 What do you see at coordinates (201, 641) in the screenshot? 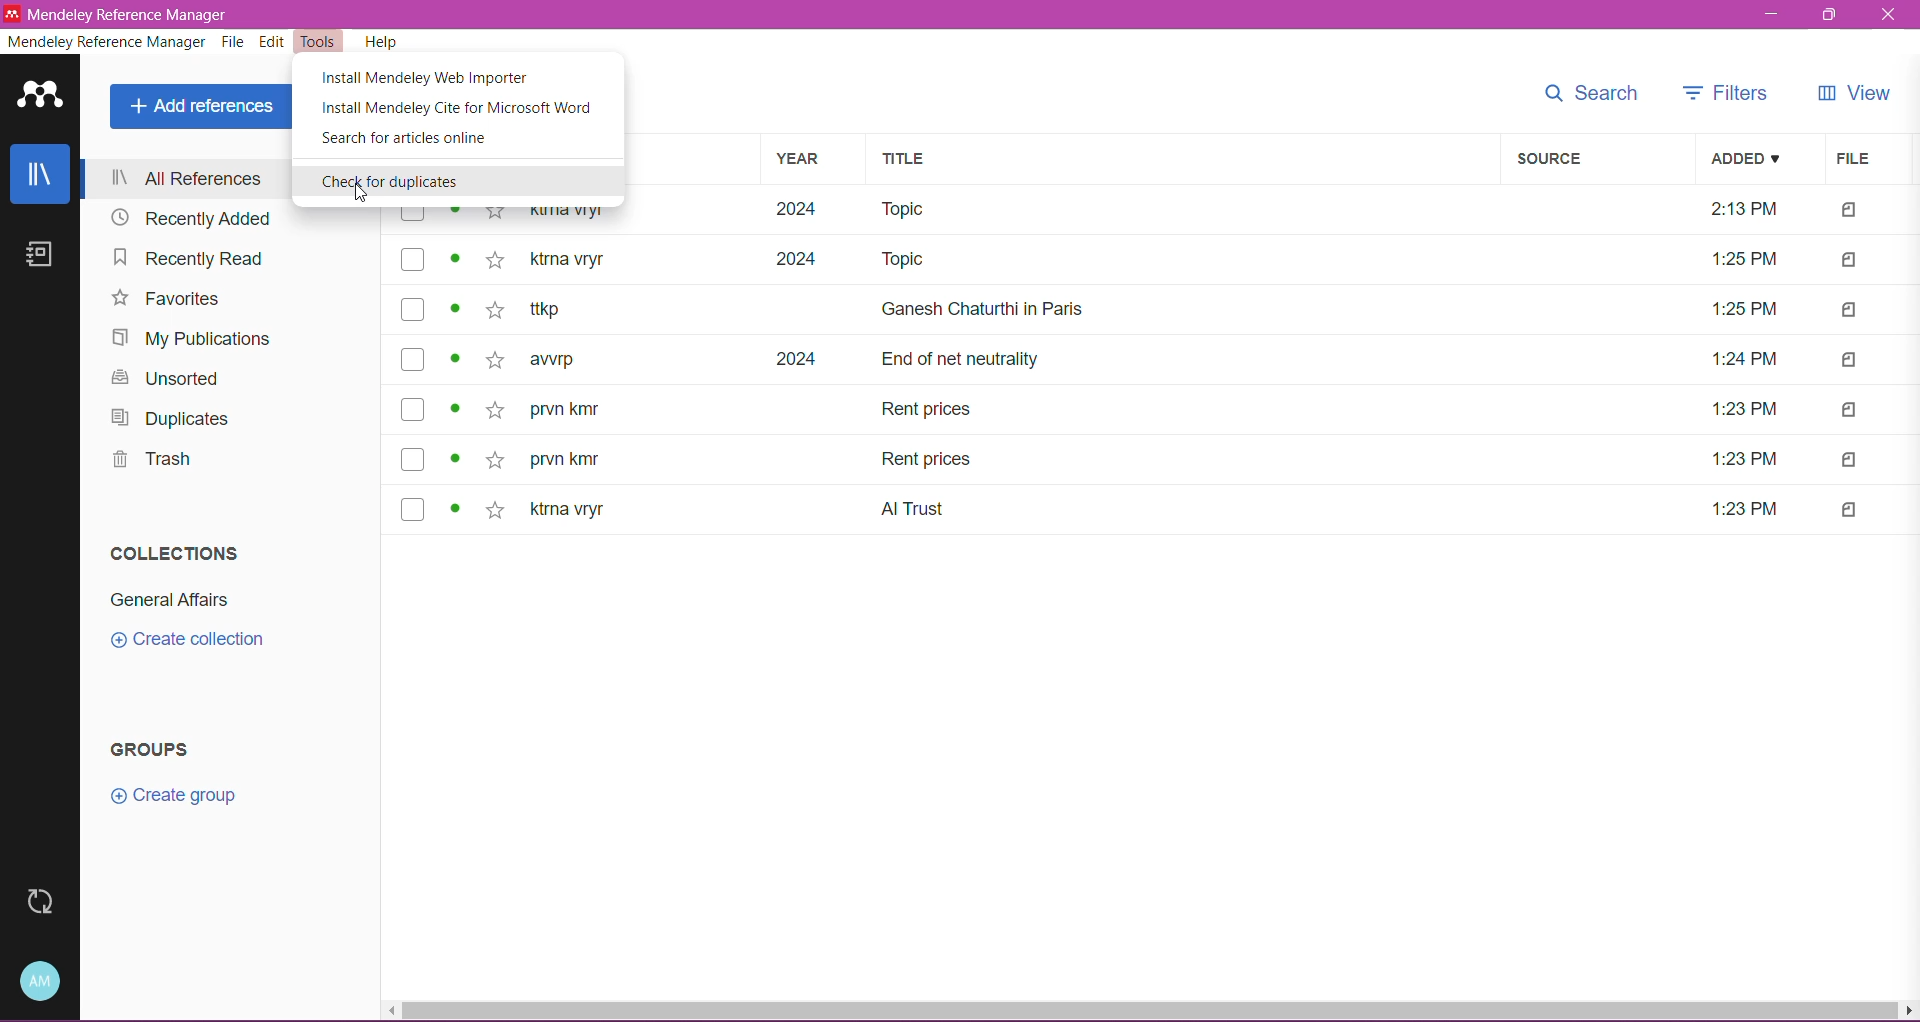
I see `Click to Create New Collection` at bounding box center [201, 641].